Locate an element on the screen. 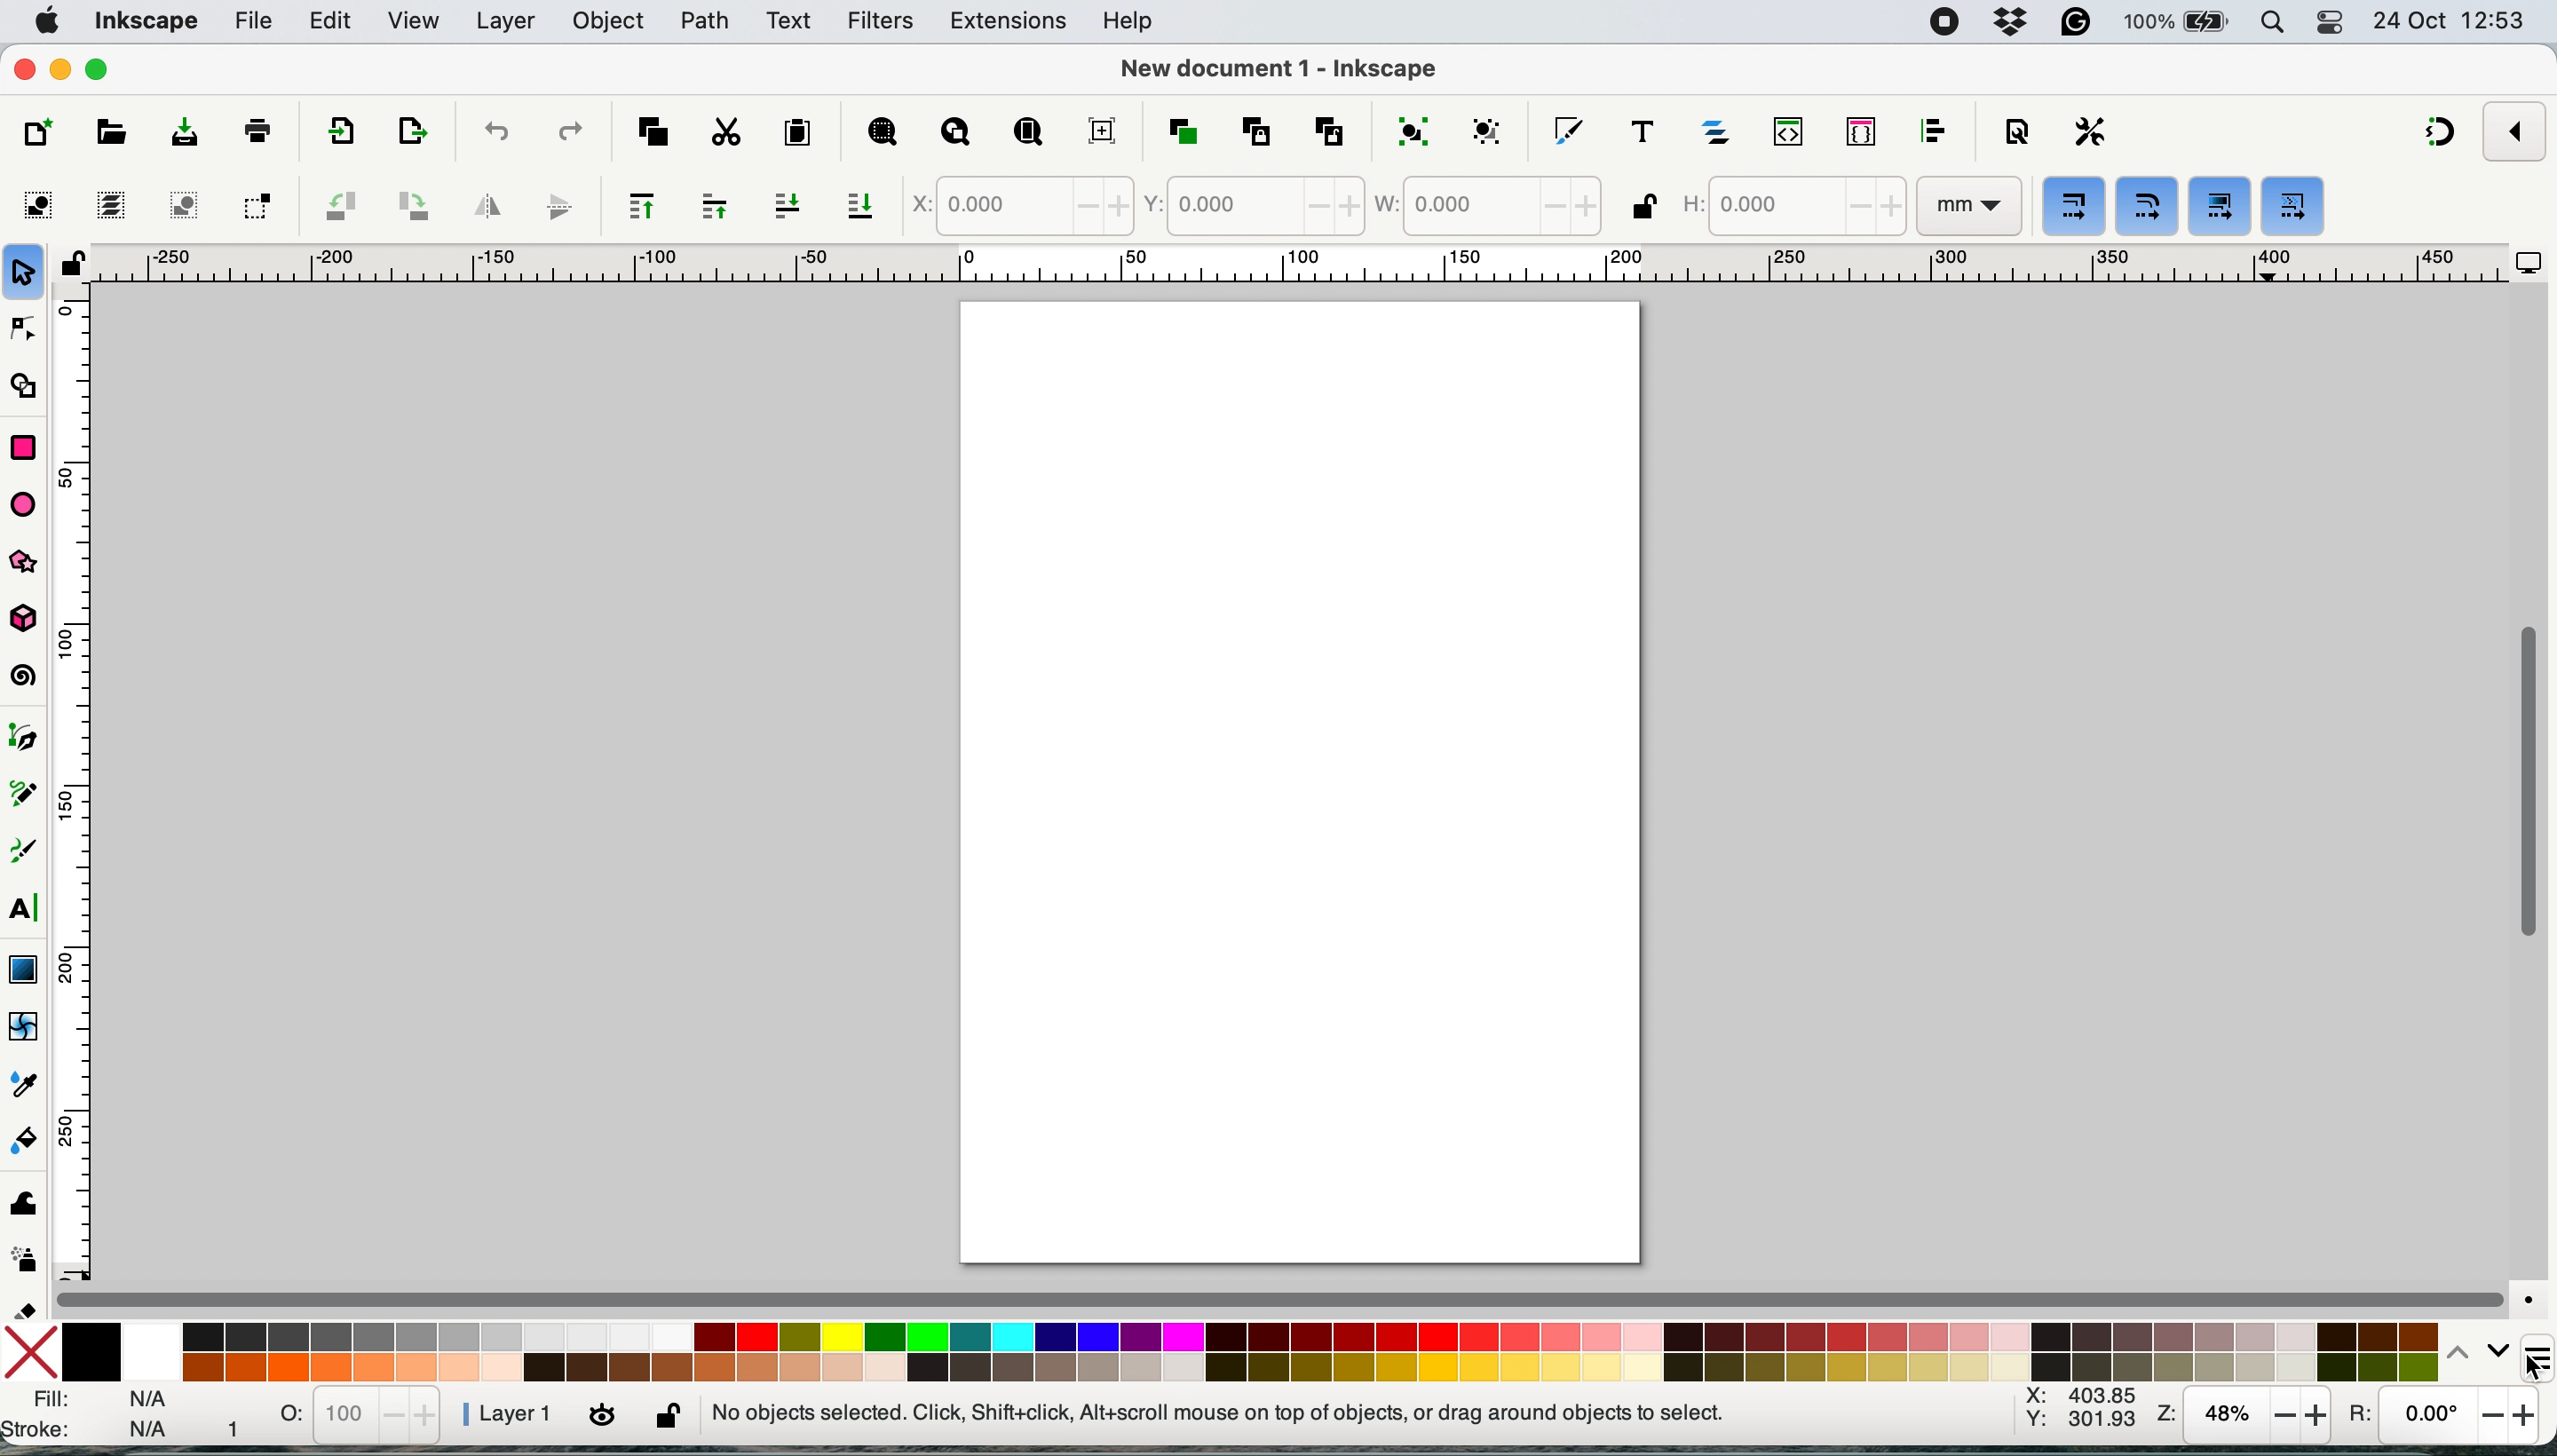 The image size is (2557, 1456). mesh tool is located at coordinates (28, 1029).